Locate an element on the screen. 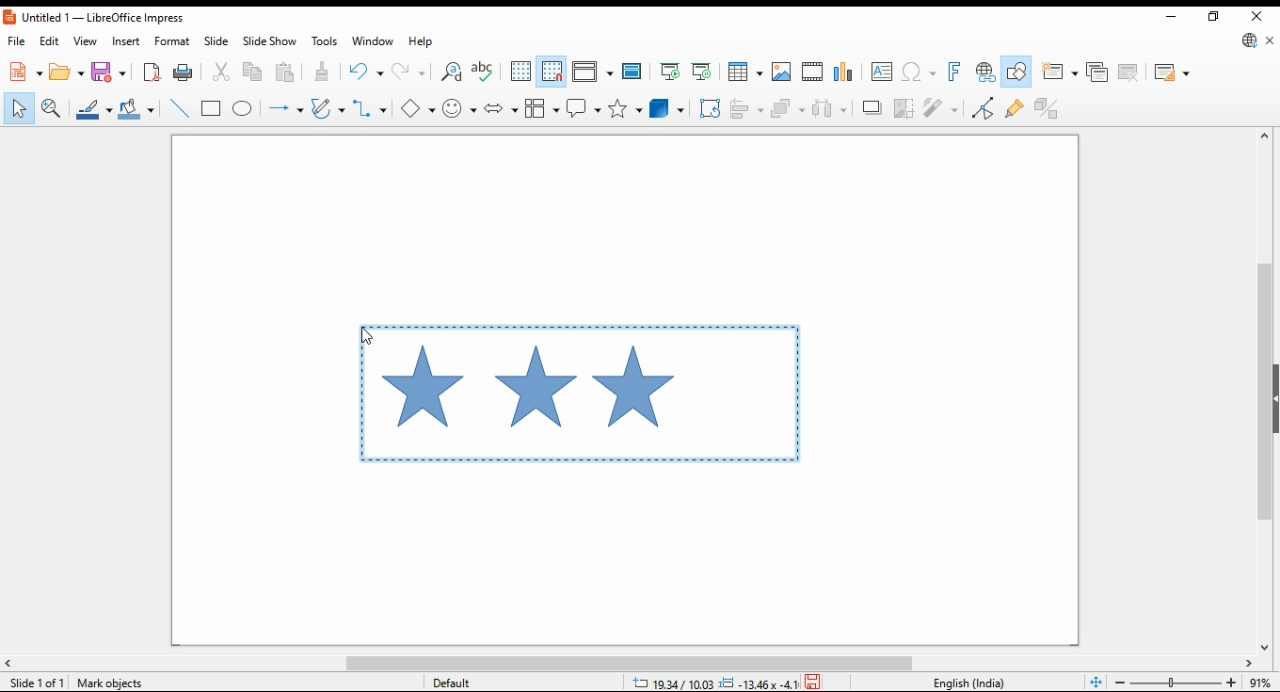 Image resolution: width=1280 pixels, height=692 pixels. insert image is located at coordinates (781, 70).